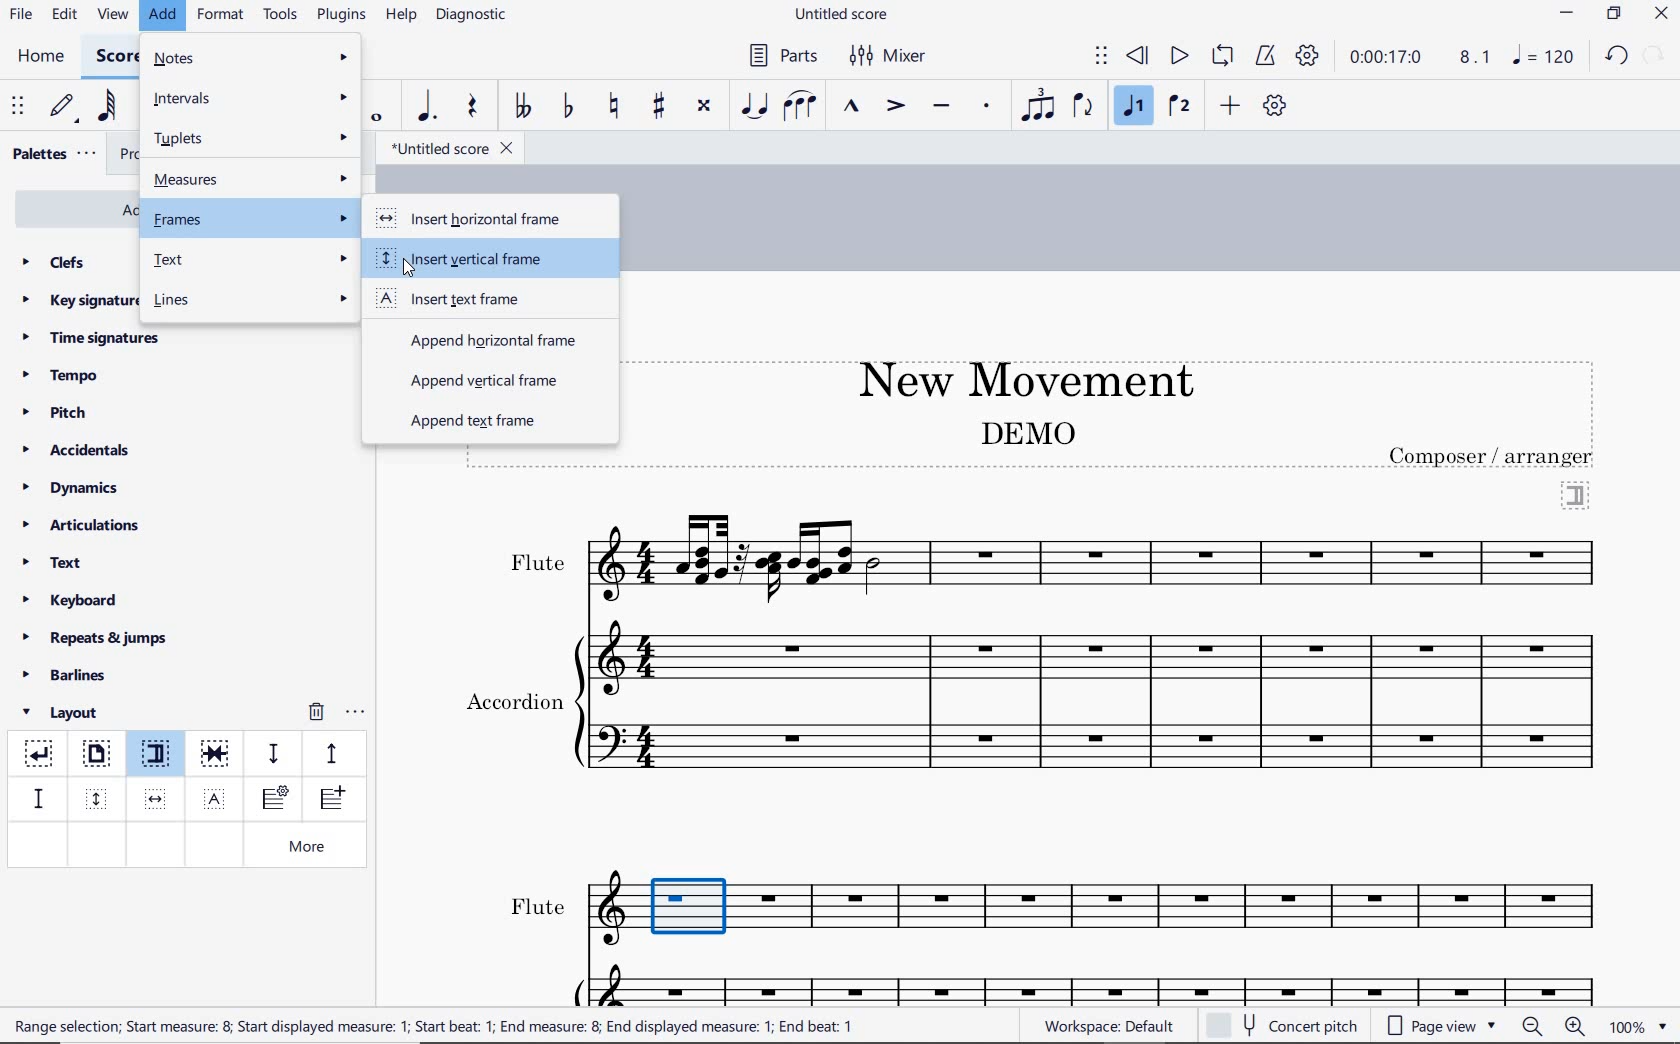 The width and height of the screenshot is (1680, 1044). Describe the element at coordinates (95, 635) in the screenshot. I see `repeats & jumps` at that location.